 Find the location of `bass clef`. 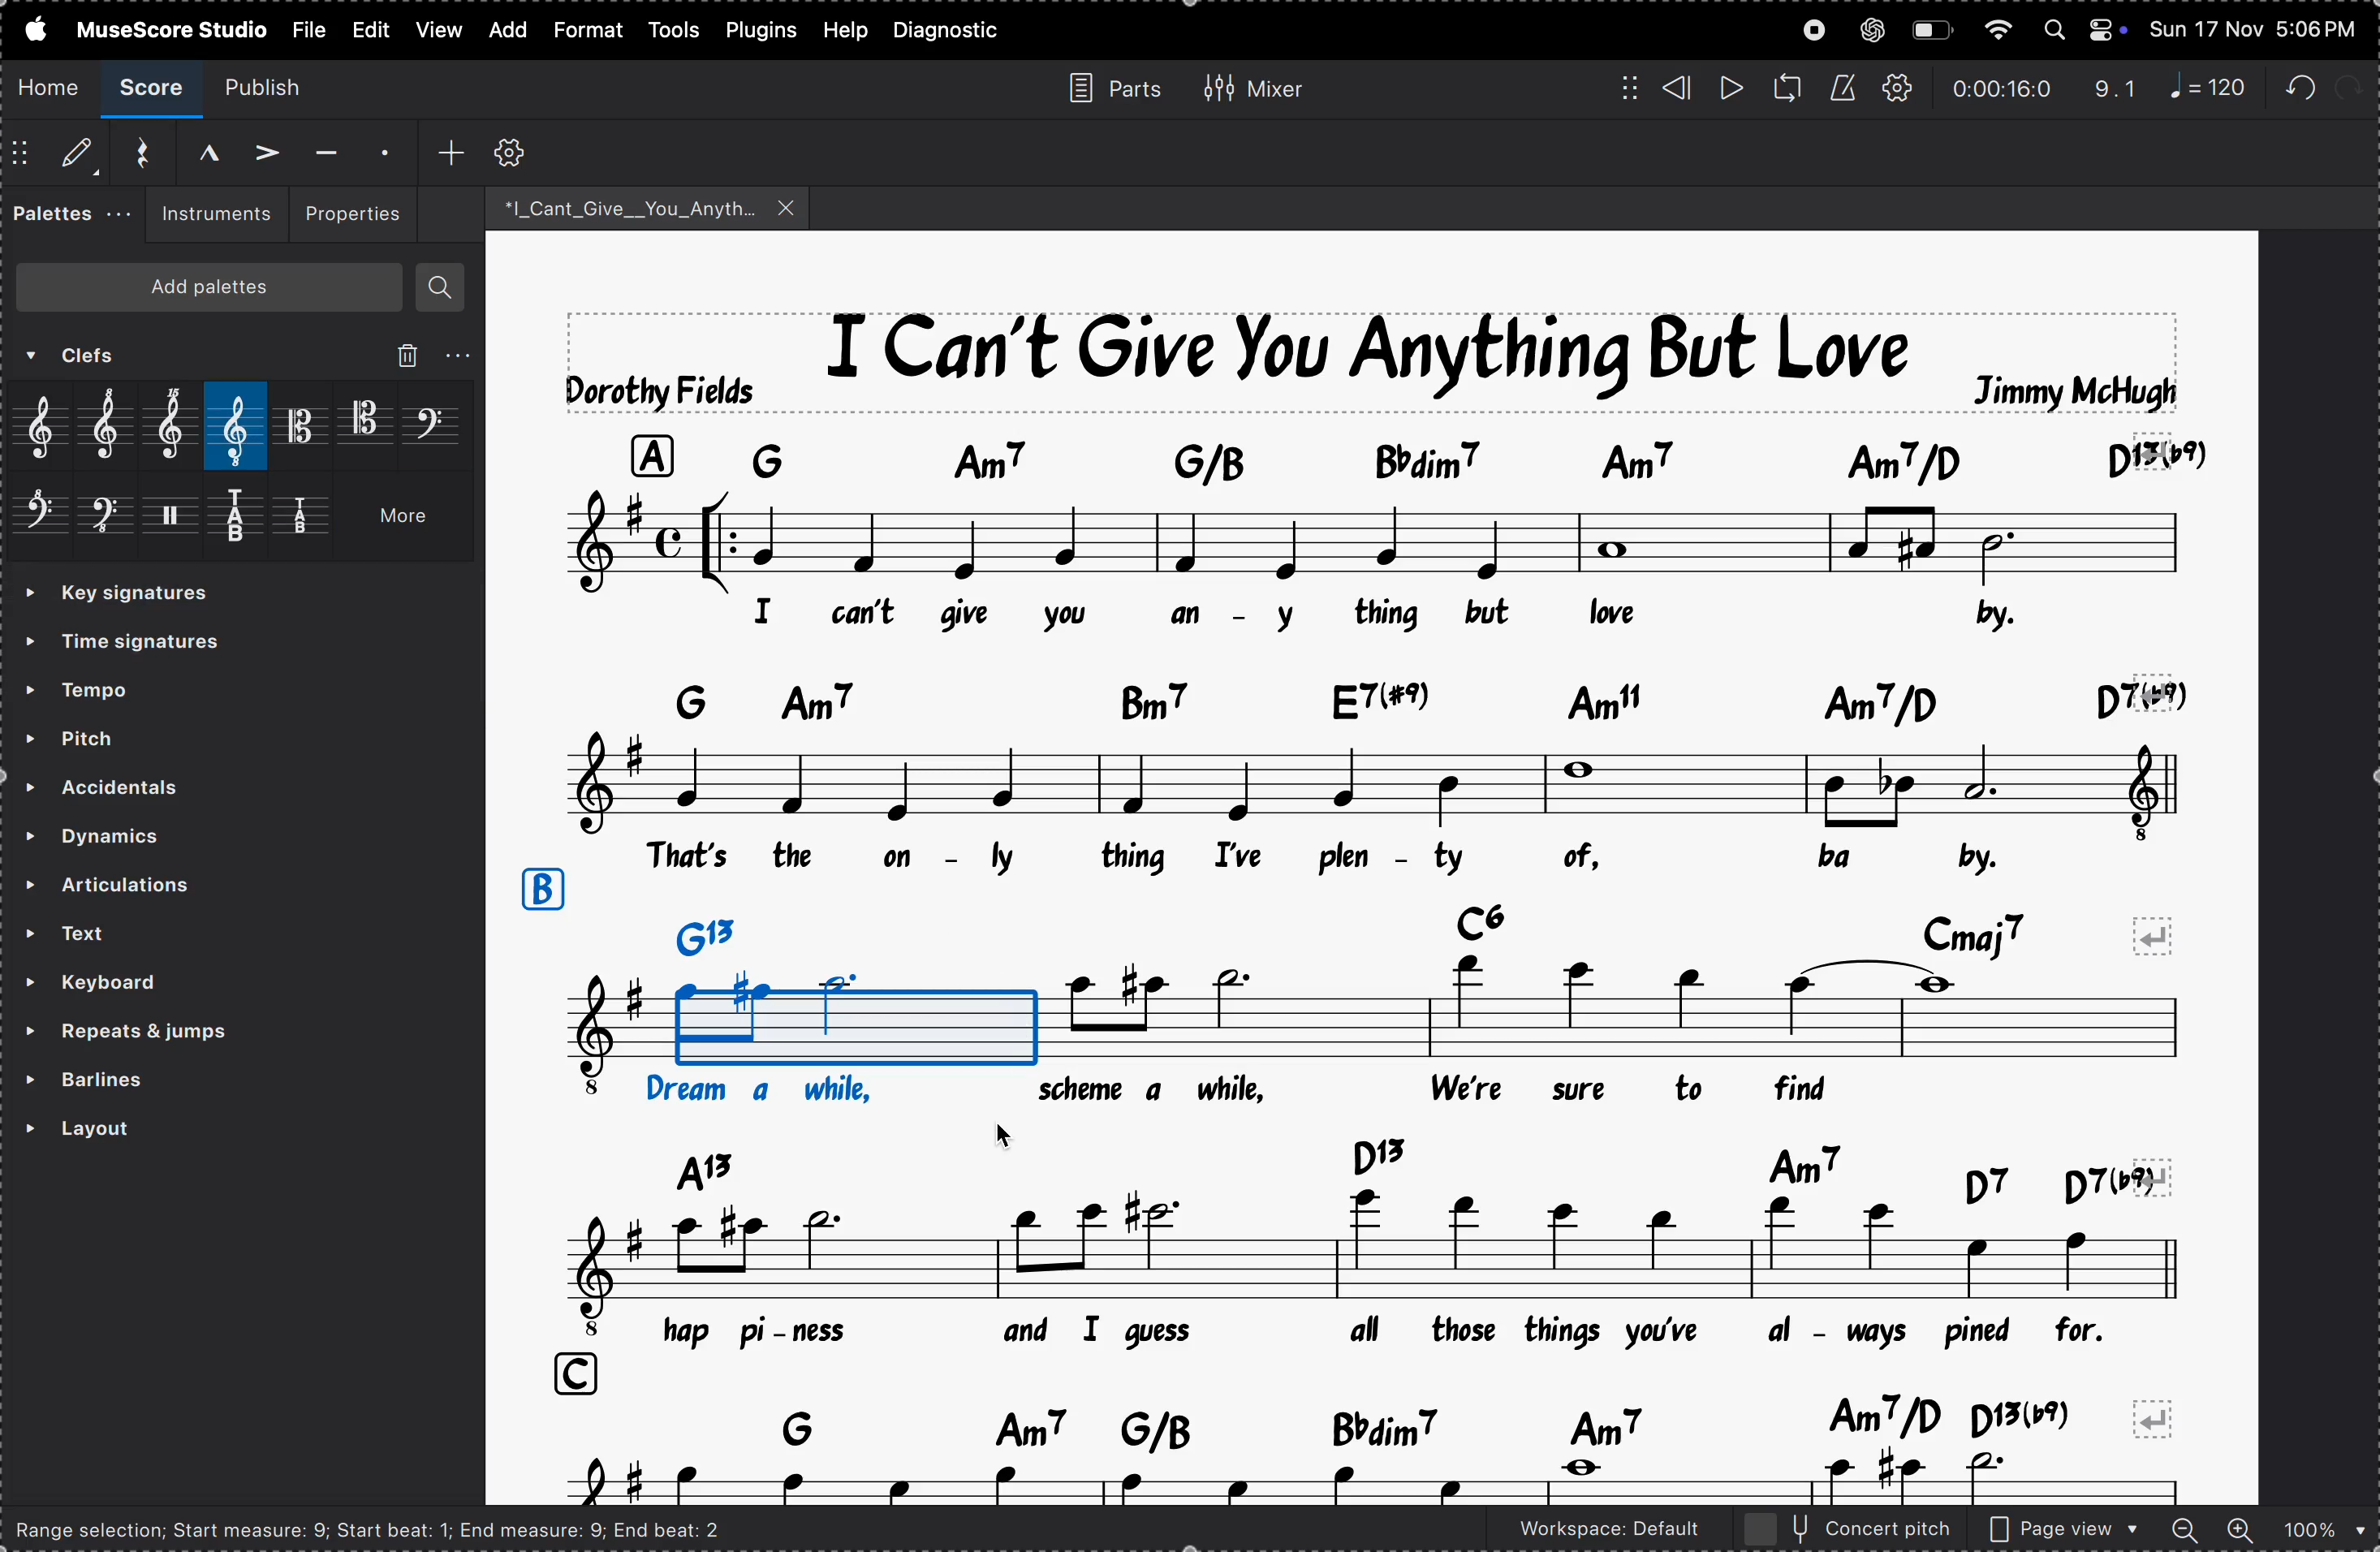

bass clef is located at coordinates (433, 422).